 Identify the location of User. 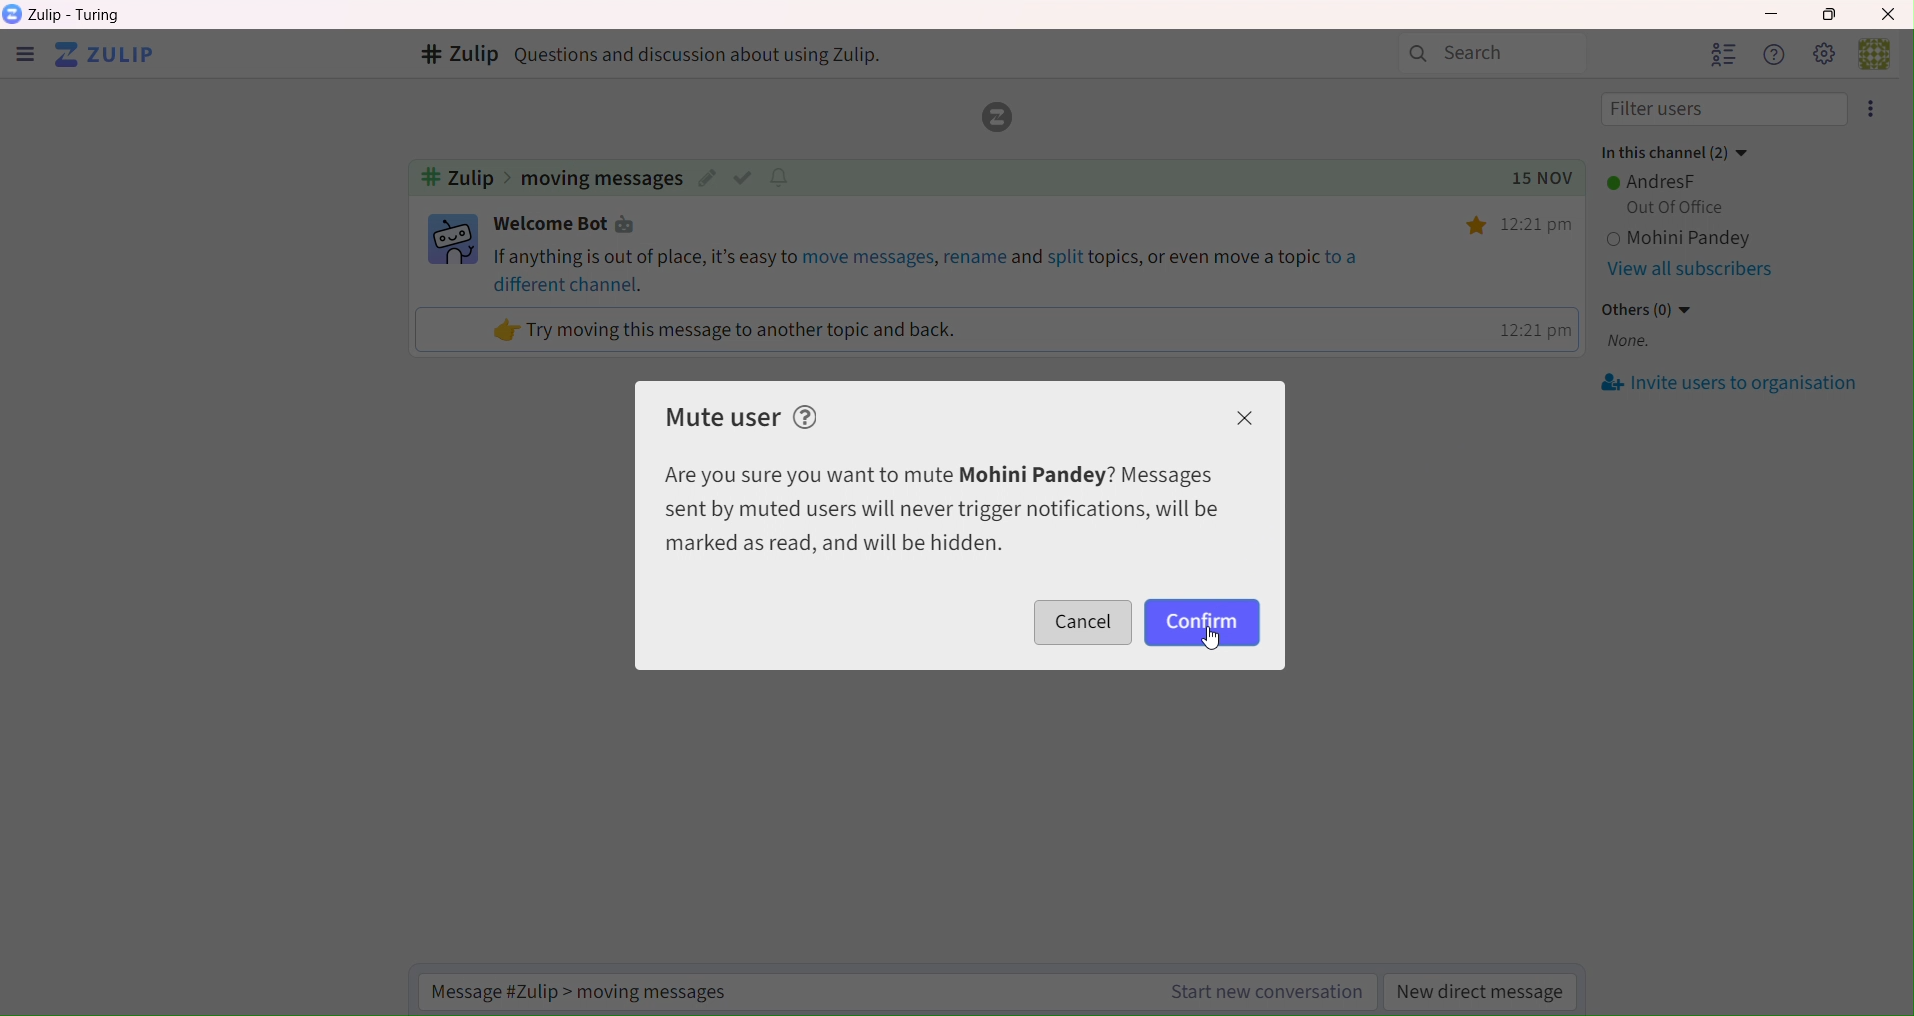
(1883, 52).